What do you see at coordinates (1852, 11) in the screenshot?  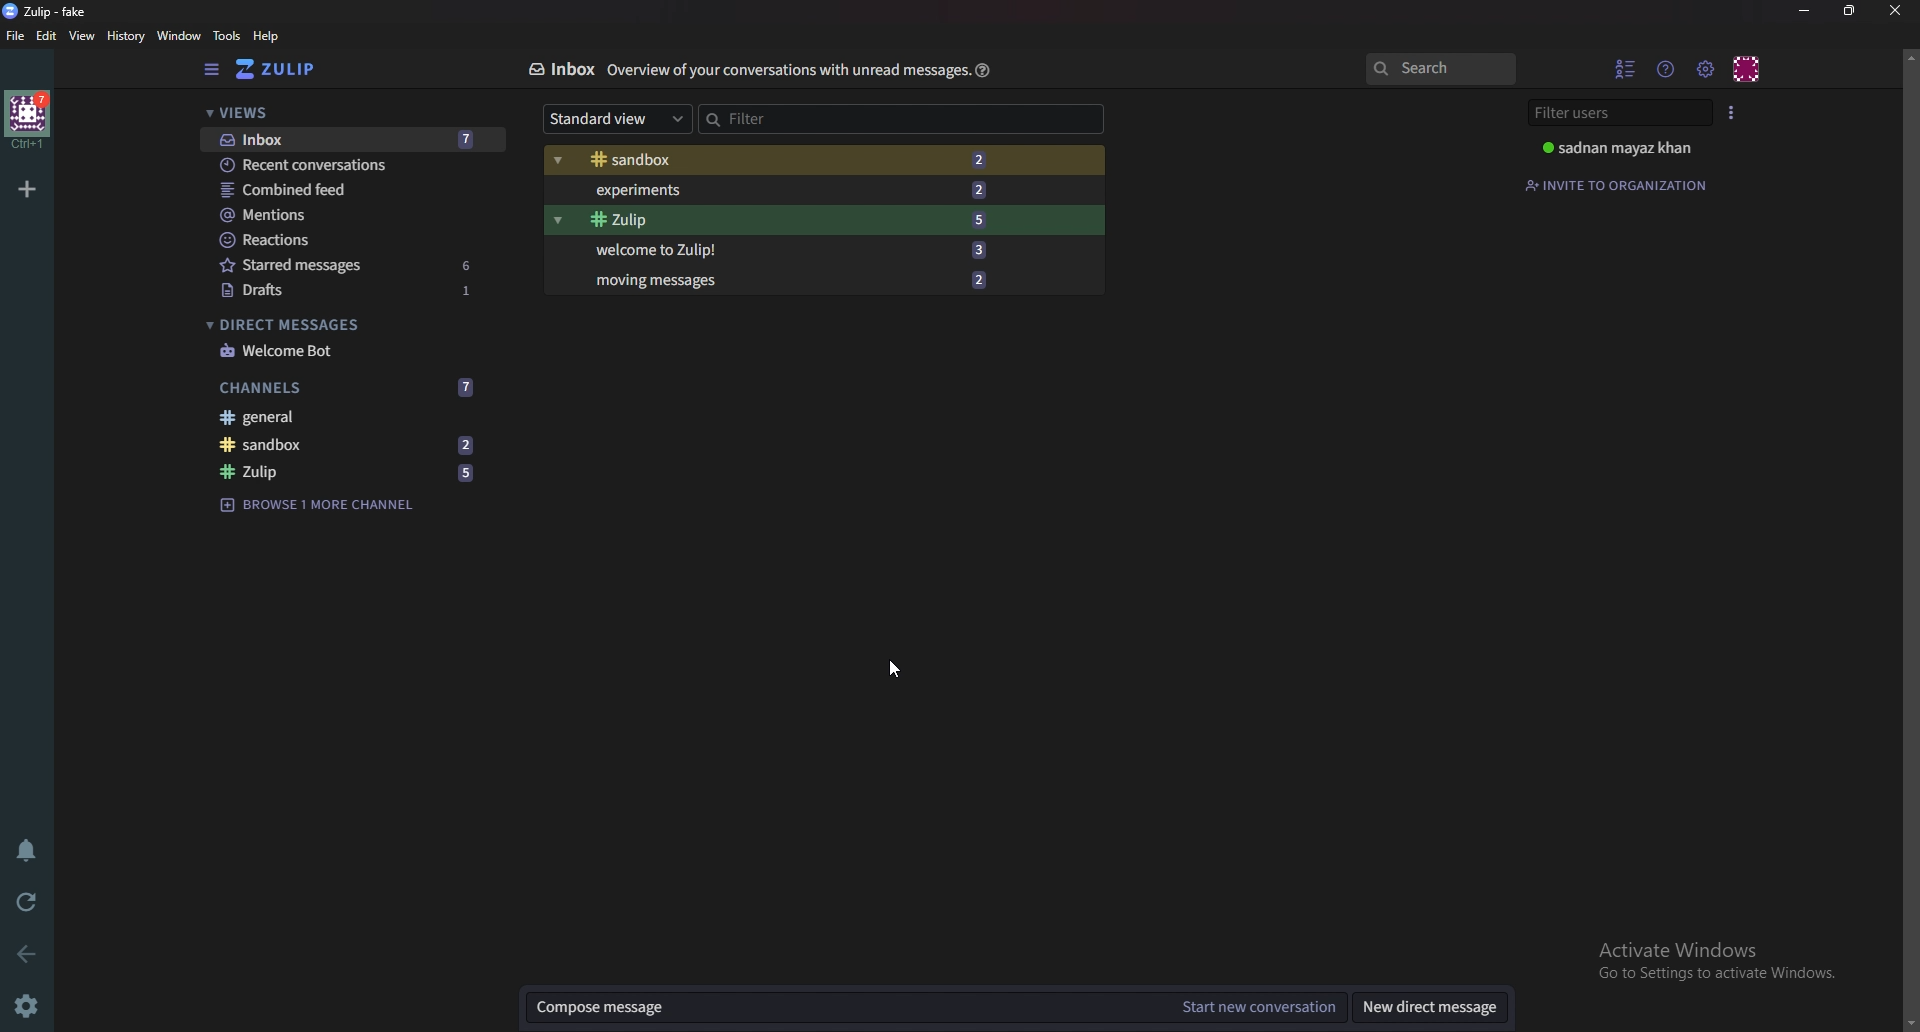 I see `resize` at bounding box center [1852, 11].